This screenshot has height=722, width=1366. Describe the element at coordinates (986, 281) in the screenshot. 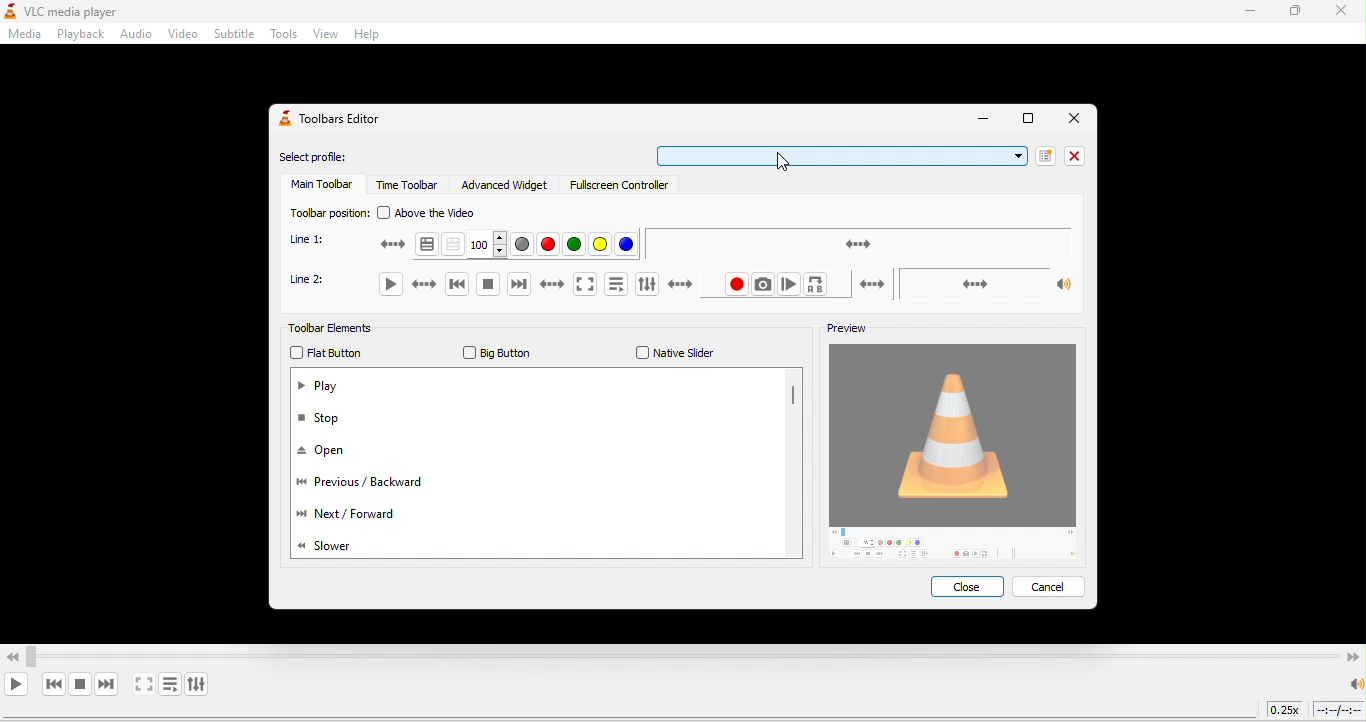

I see `volume` at that location.